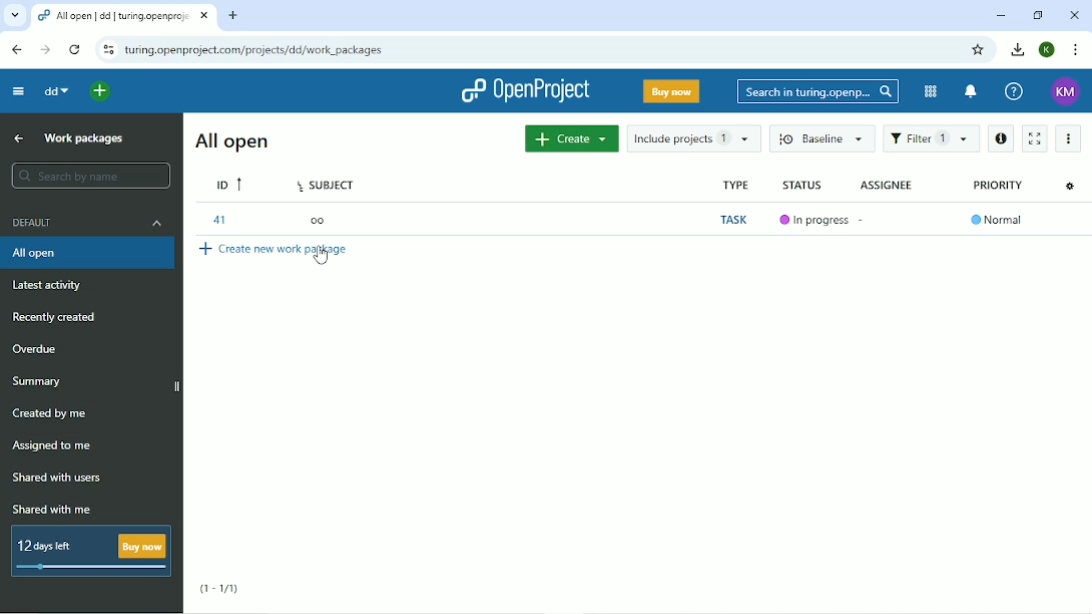 The width and height of the screenshot is (1092, 614). I want to click on oo, so click(318, 222).